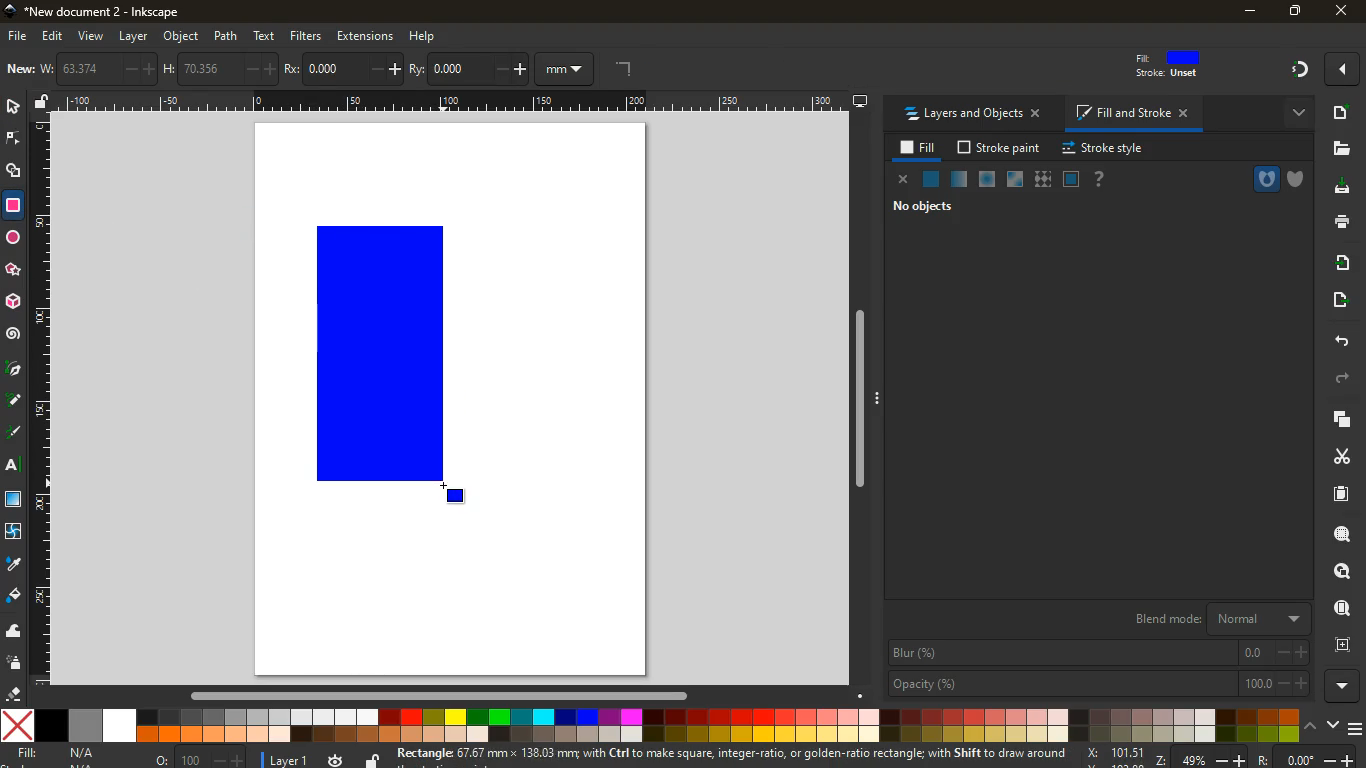  What do you see at coordinates (1222, 618) in the screenshot?
I see `blend mode` at bounding box center [1222, 618].